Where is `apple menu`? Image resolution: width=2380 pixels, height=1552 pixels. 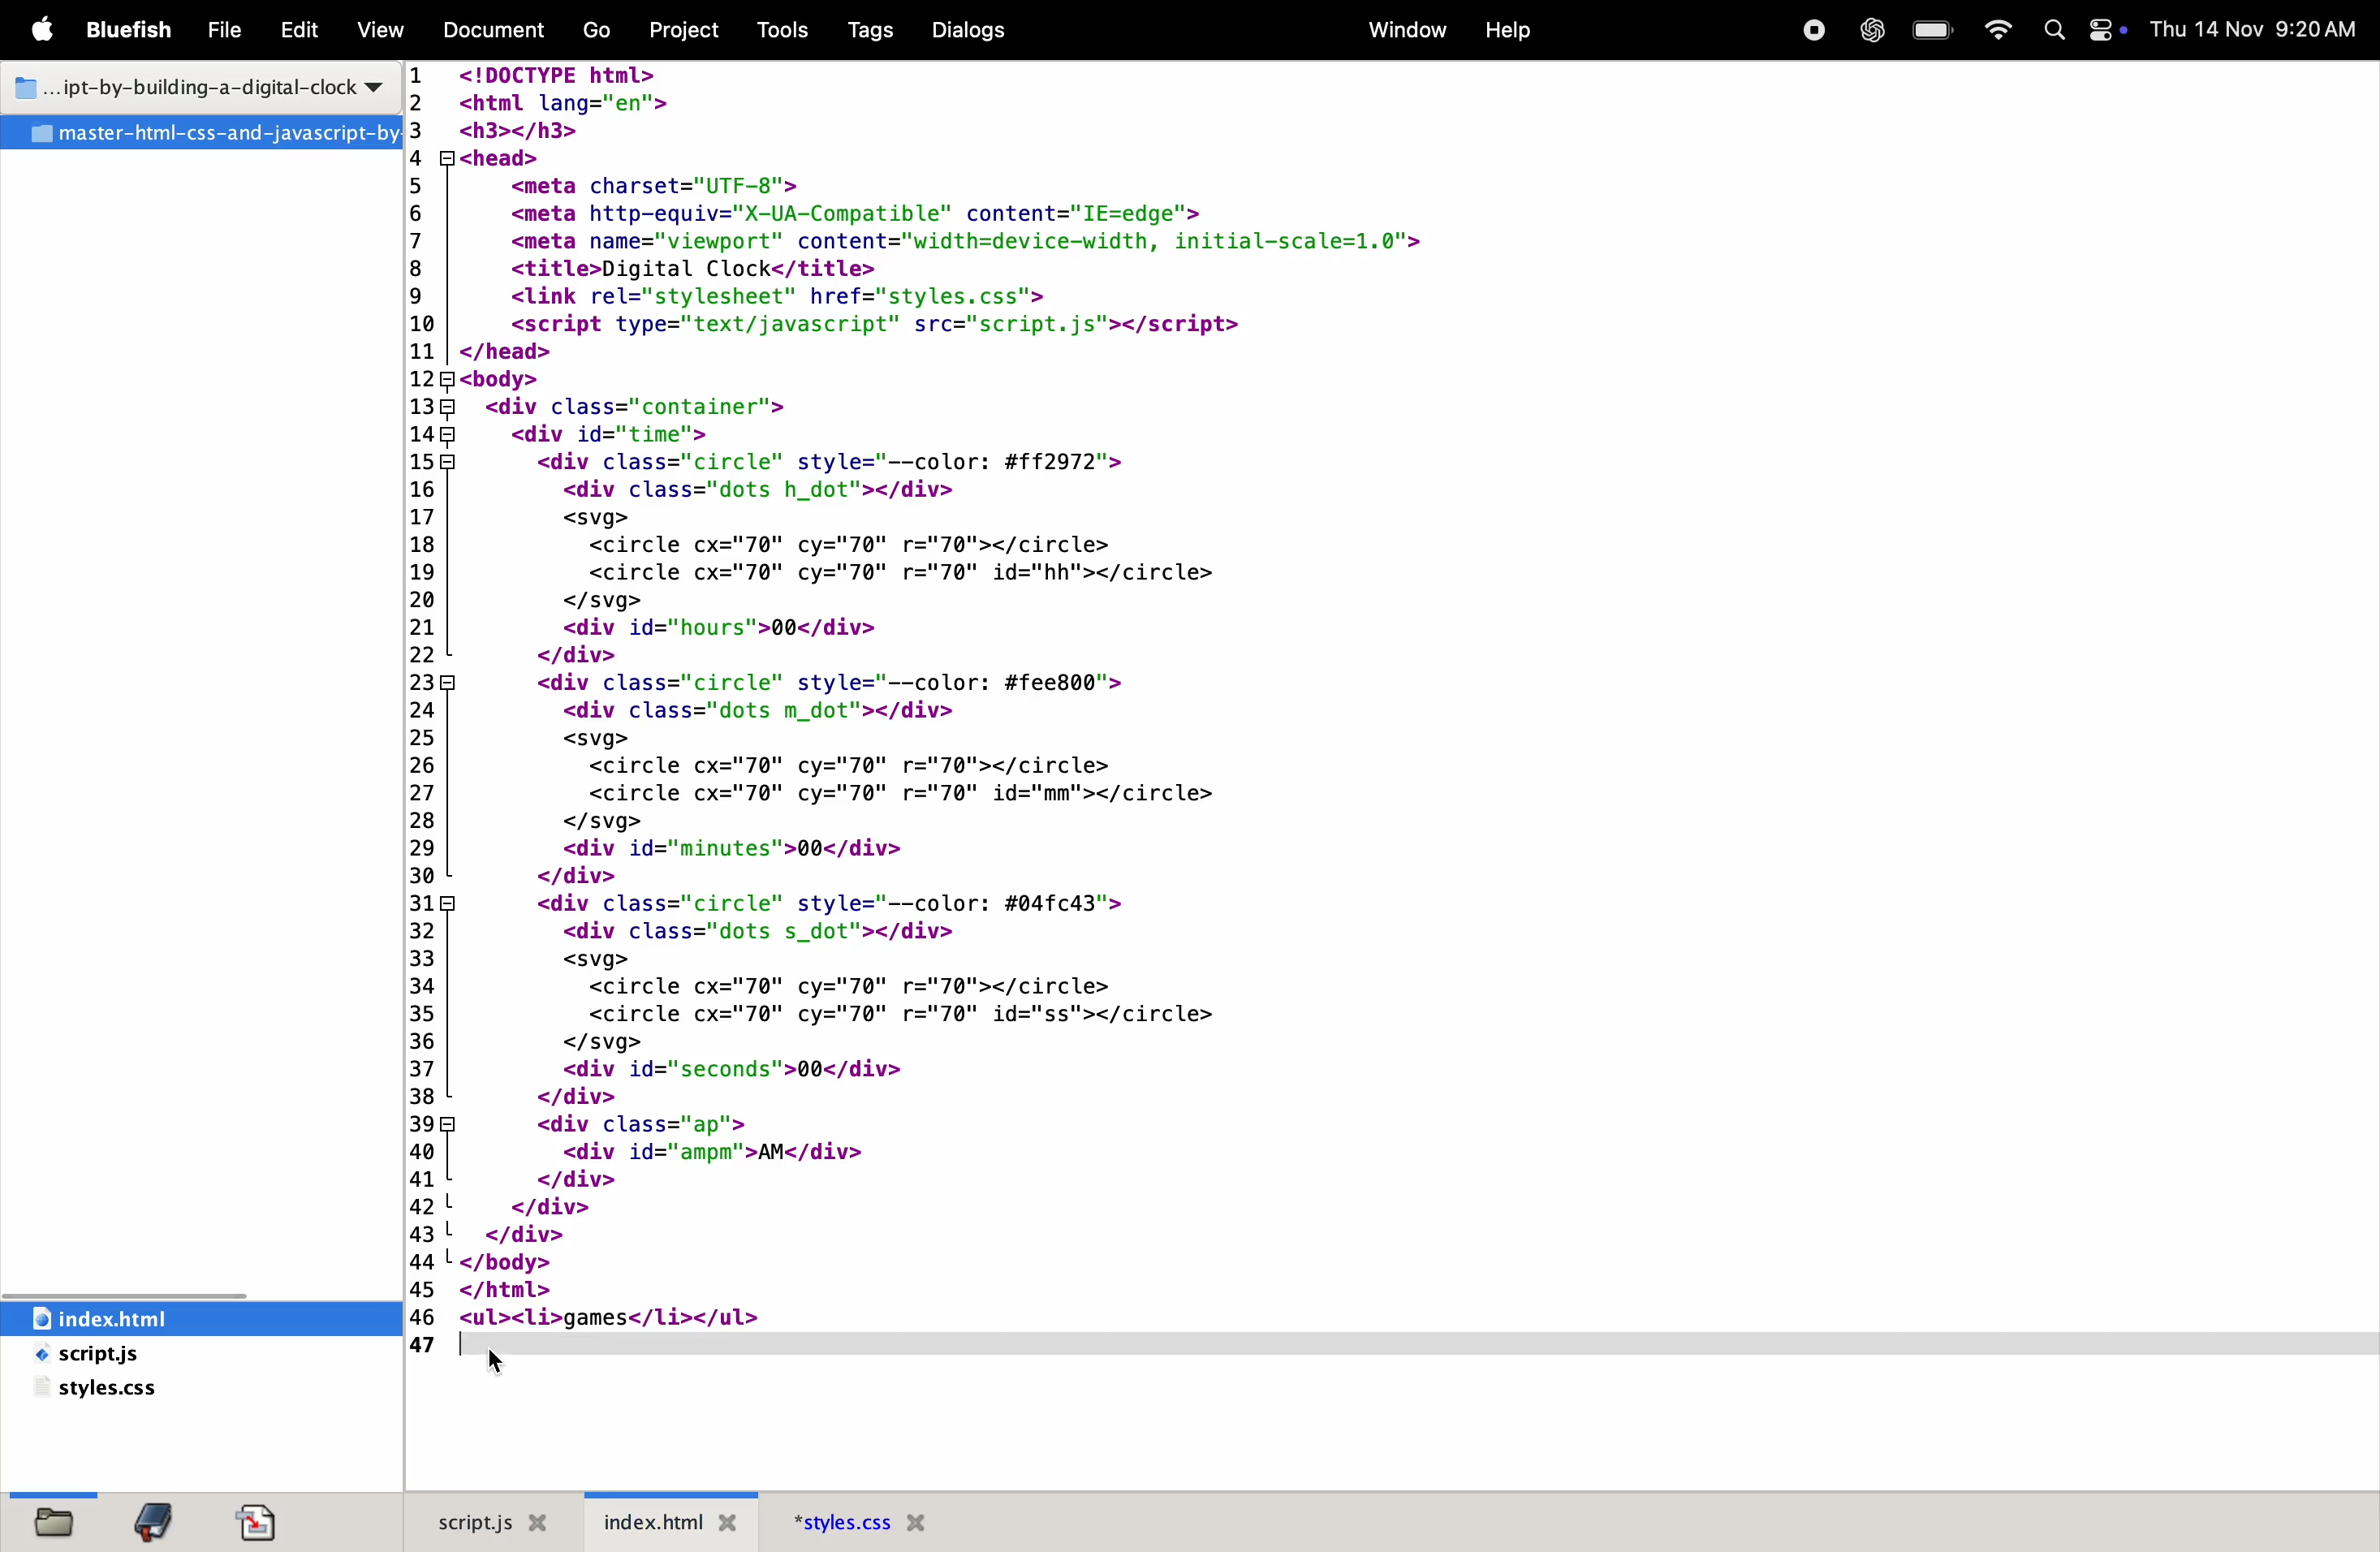
apple menu is located at coordinates (48, 32).